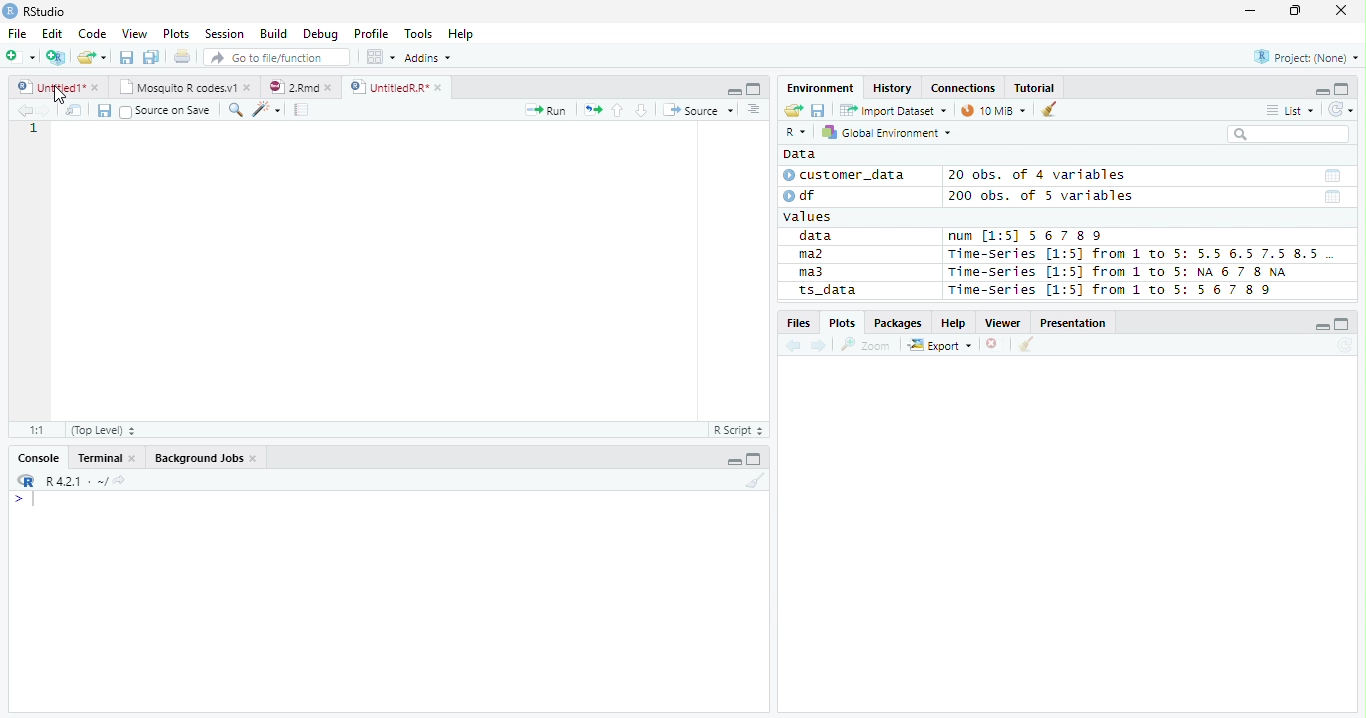 Image resolution: width=1366 pixels, height=718 pixels. I want to click on Time-Series [1:5] from 1 to 5: 5.5 6.5 7.5 8.5, so click(1137, 255).